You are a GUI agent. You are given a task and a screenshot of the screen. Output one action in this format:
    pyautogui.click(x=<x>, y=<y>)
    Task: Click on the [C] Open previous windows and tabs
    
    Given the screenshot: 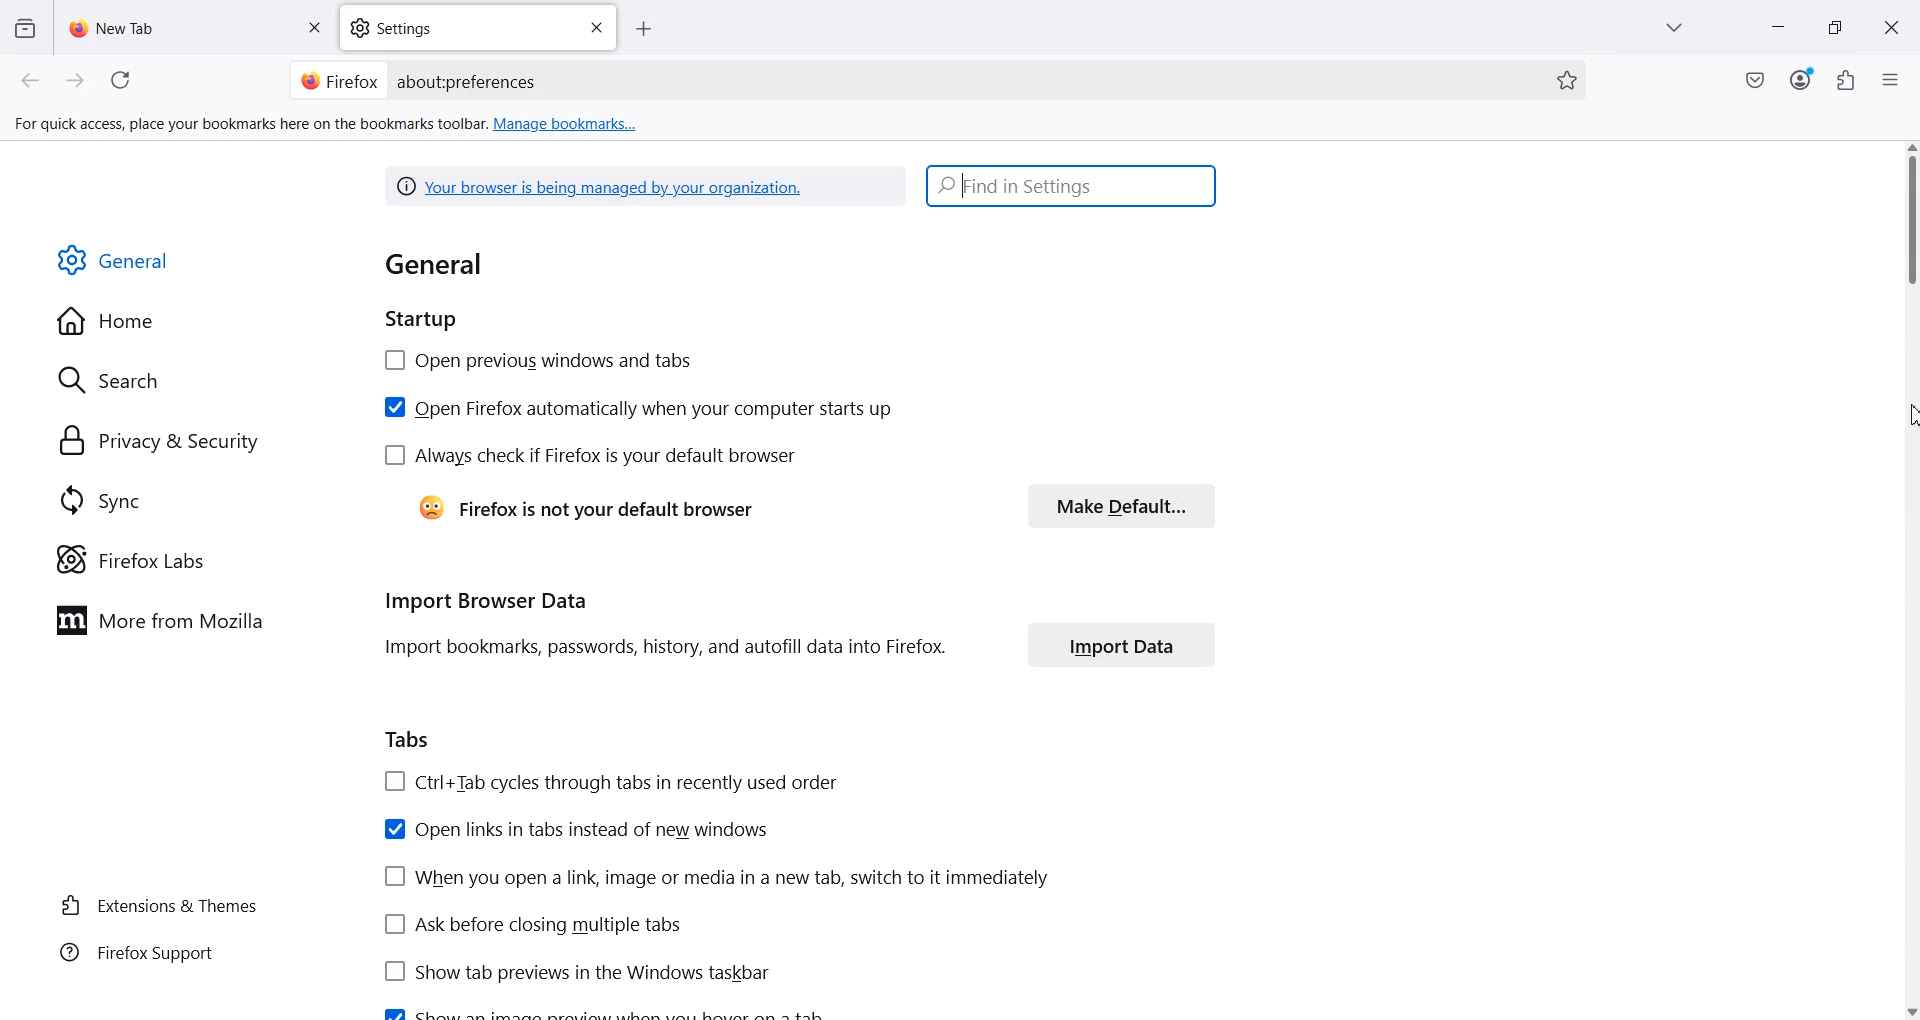 What is the action you would take?
    pyautogui.click(x=537, y=361)
    